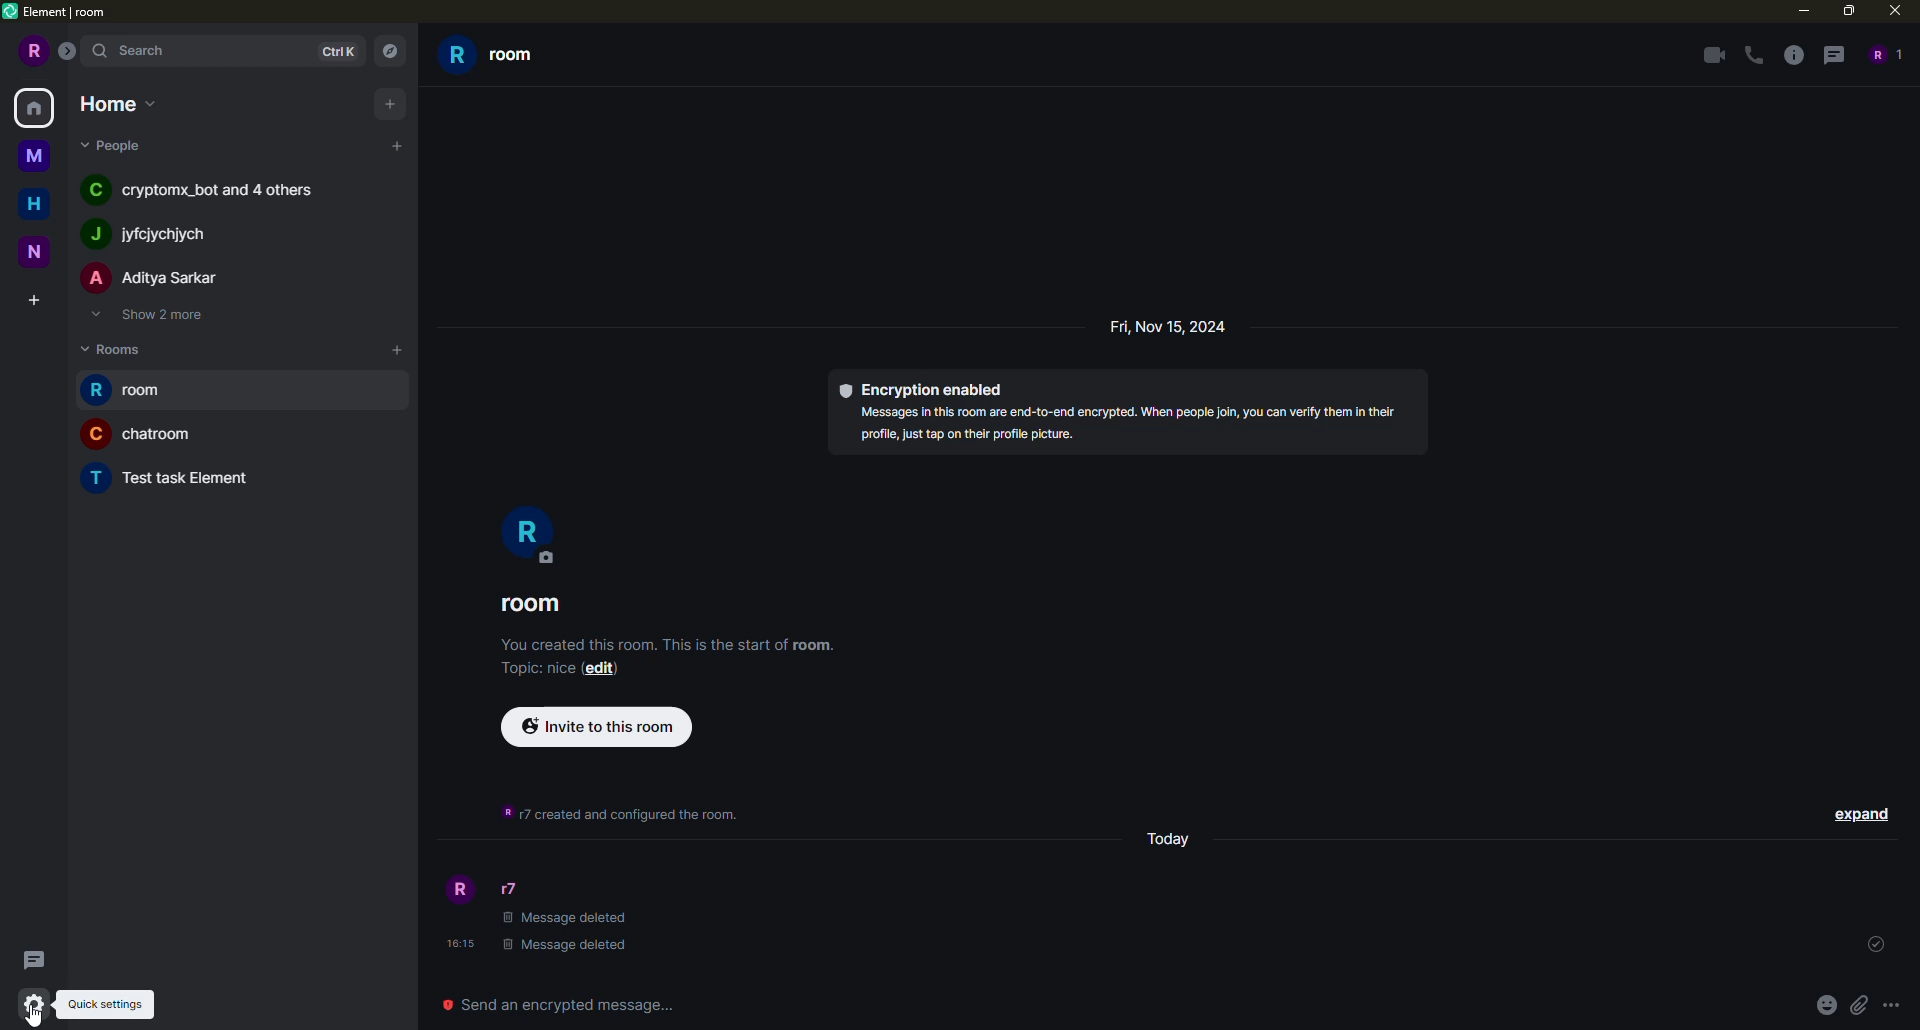 This screenshot has height=1030, width=1920. I want to click on r7, so click(520, 889).